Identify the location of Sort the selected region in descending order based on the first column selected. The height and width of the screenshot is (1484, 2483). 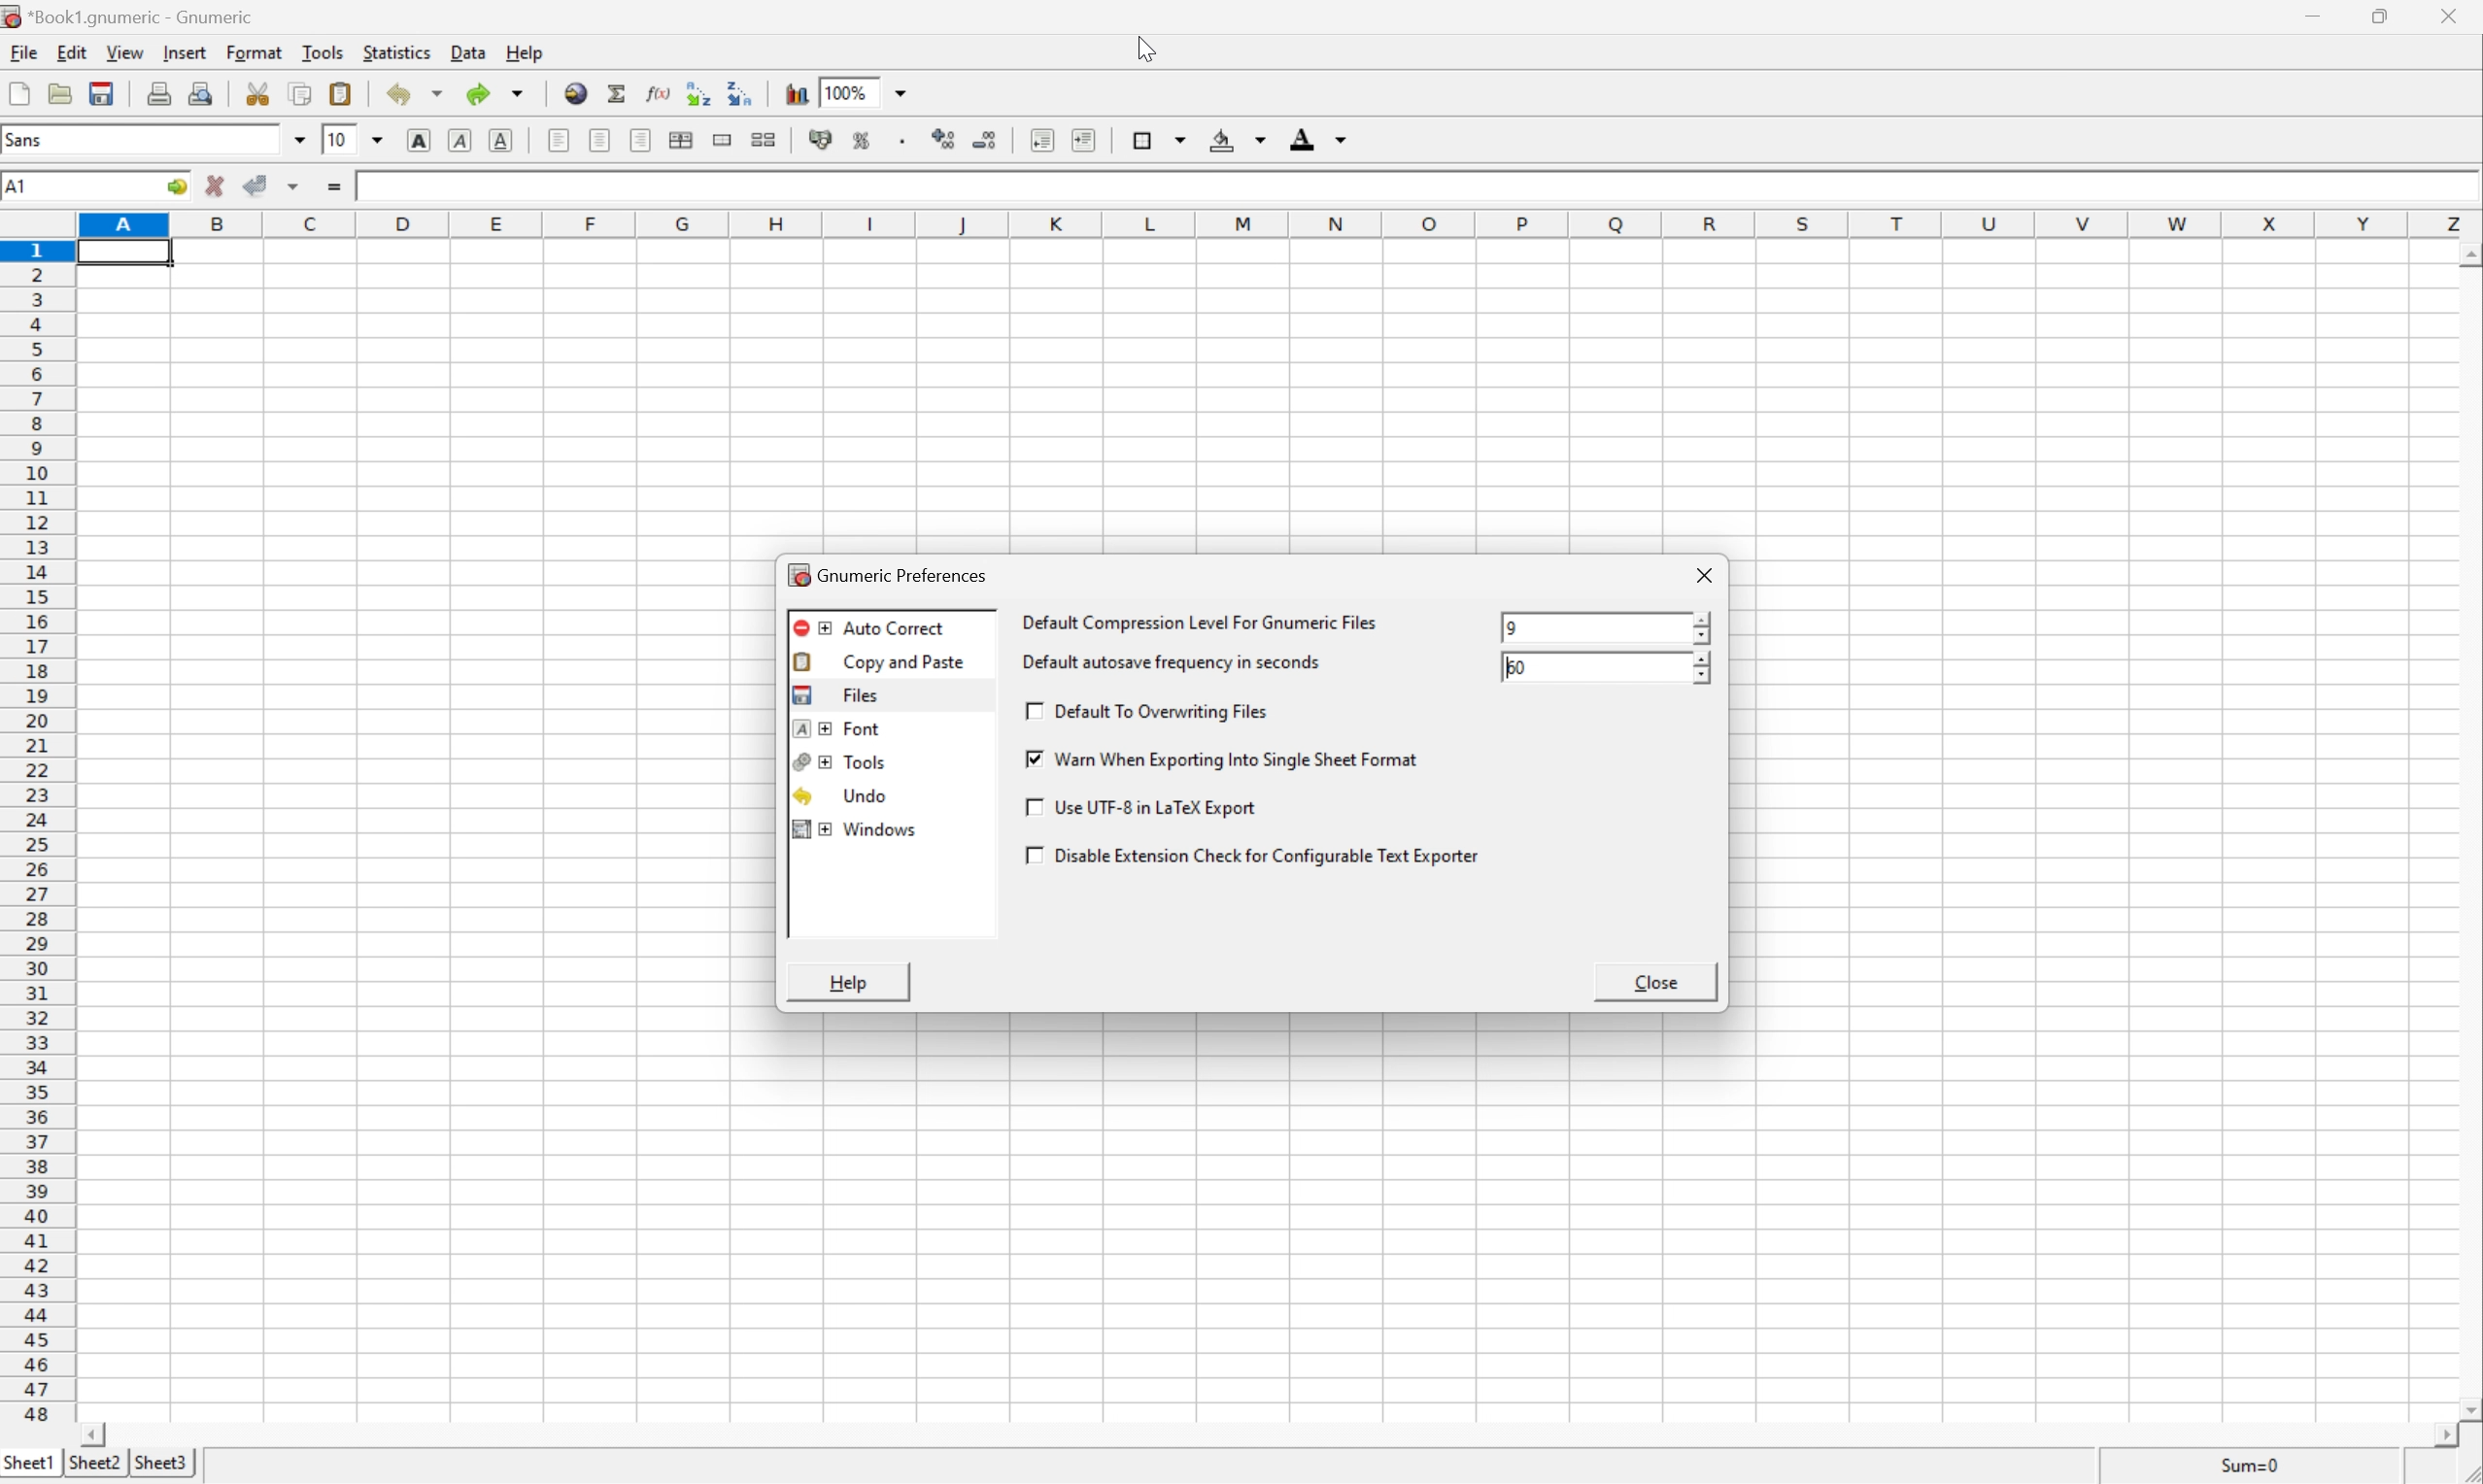
(740, 92).